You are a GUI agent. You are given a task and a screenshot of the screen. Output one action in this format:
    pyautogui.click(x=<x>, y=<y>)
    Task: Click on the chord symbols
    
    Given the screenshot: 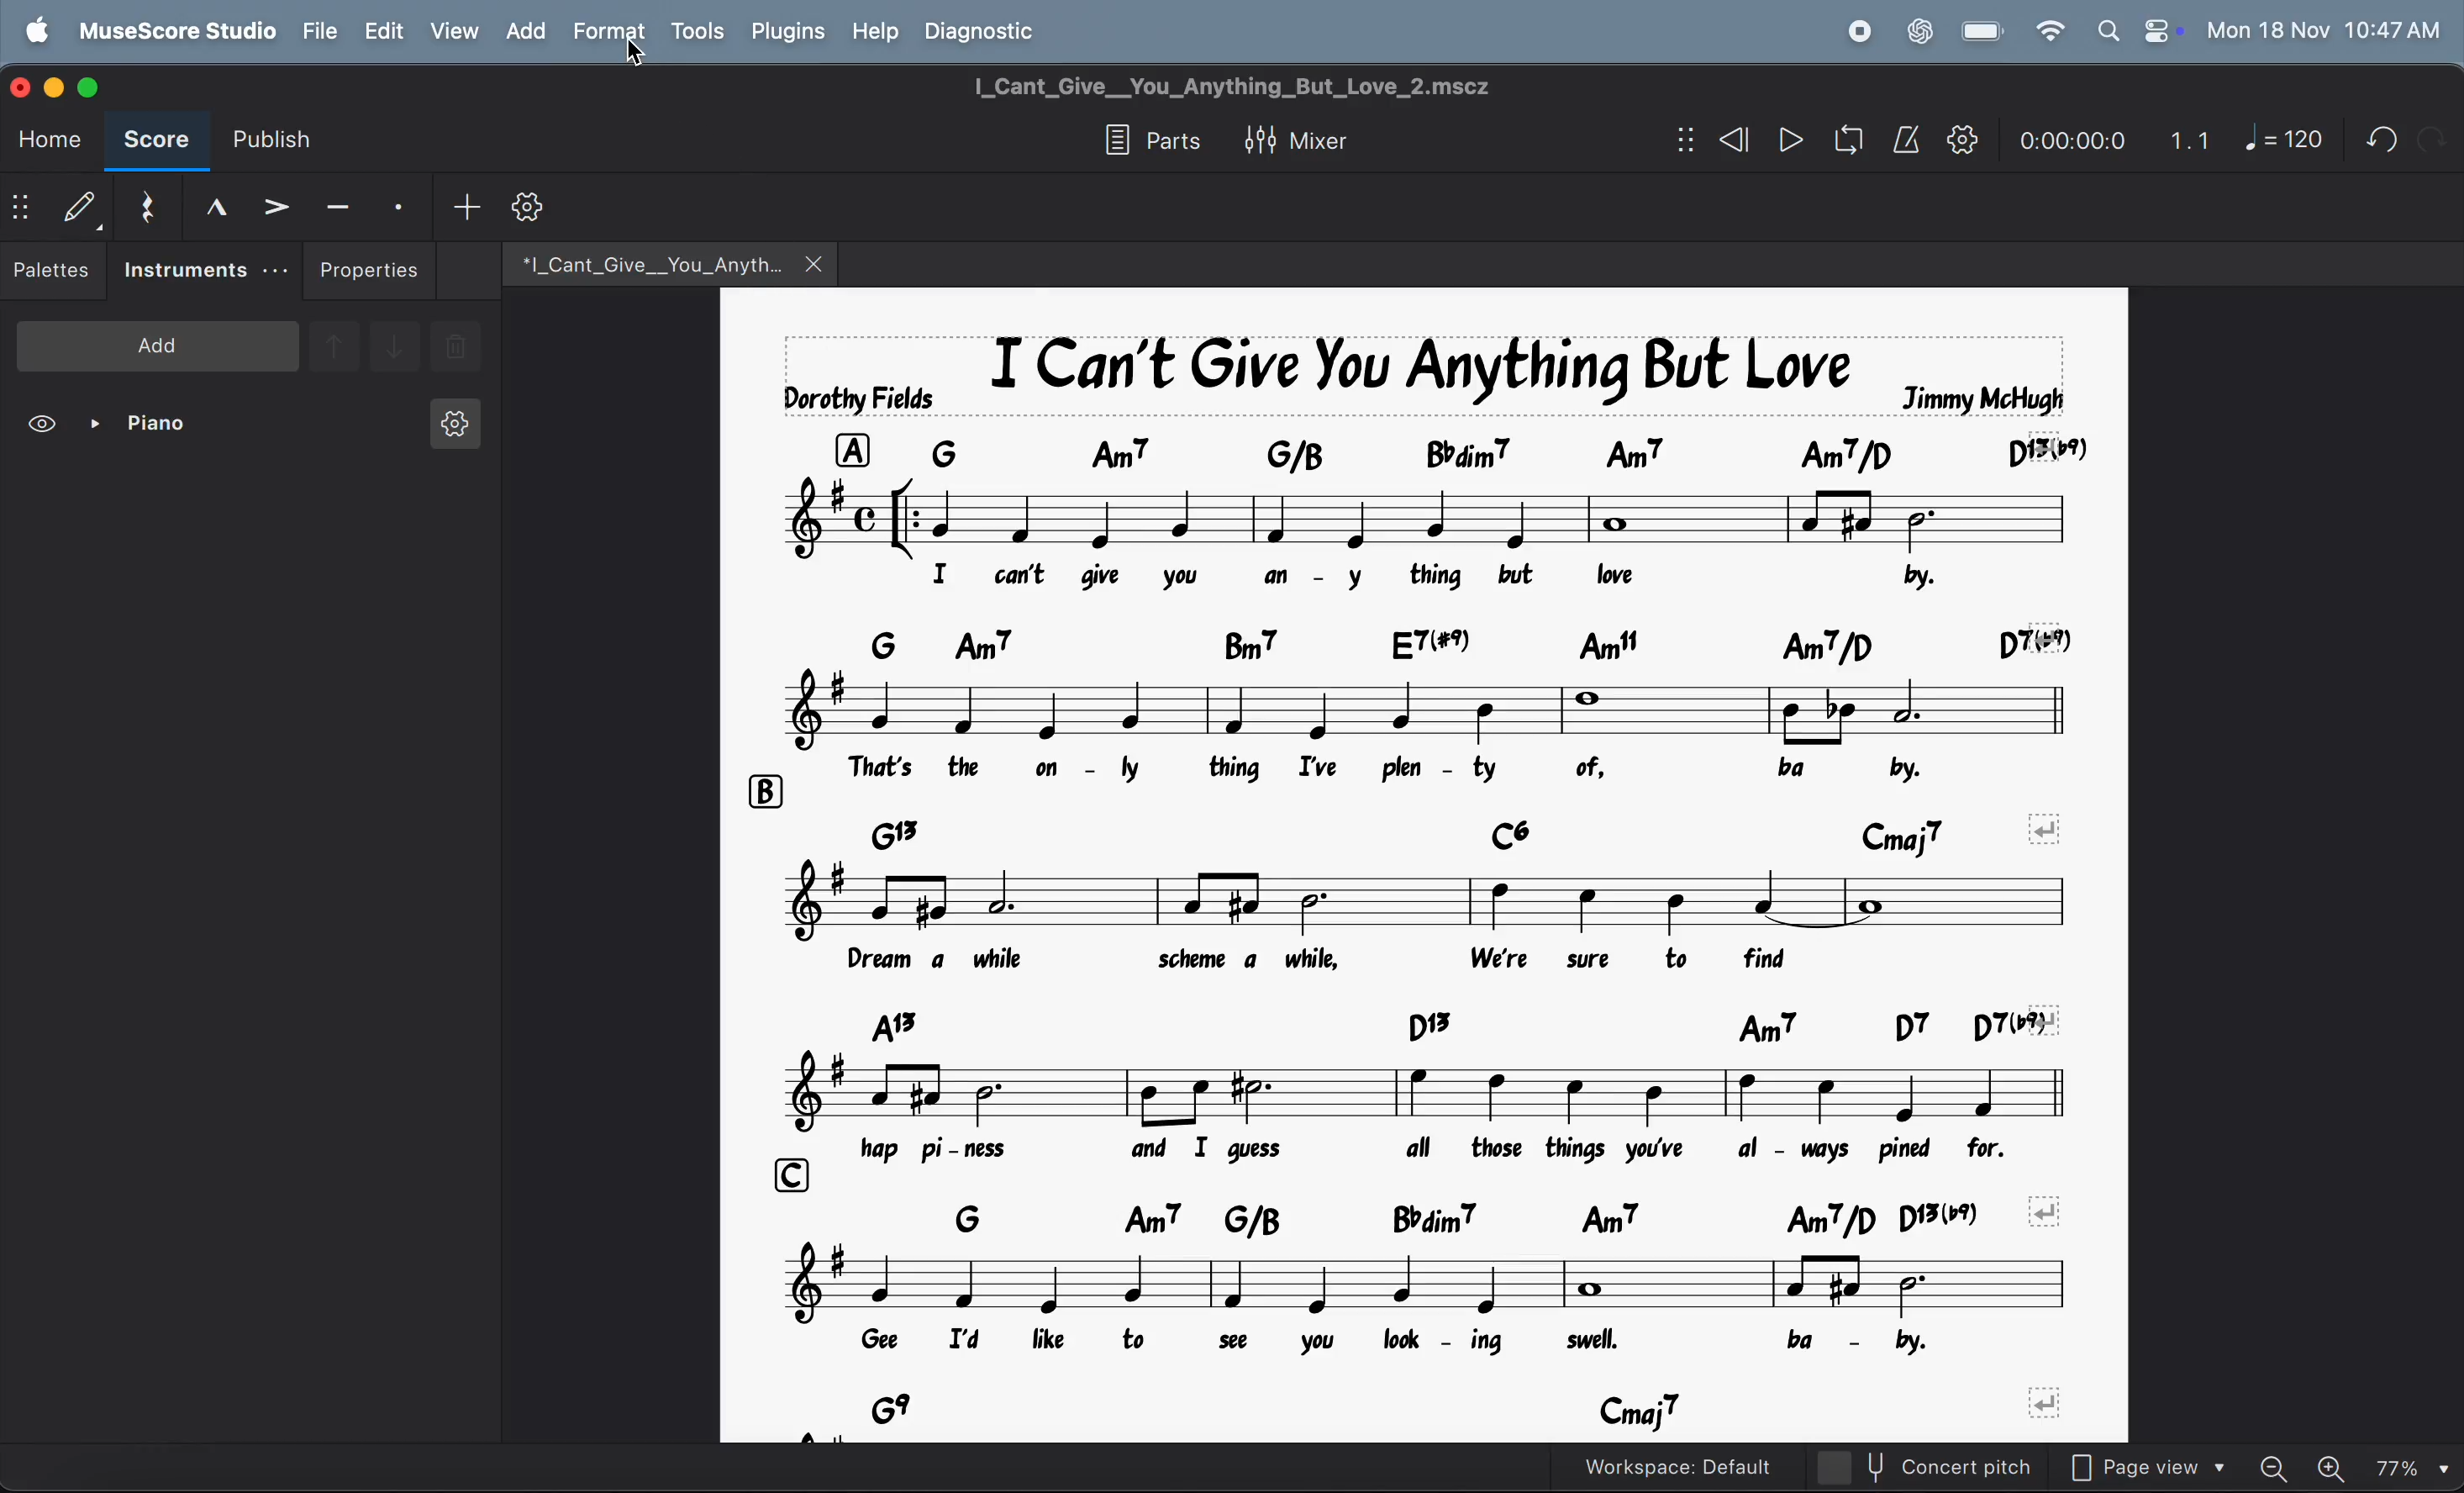 What is the action you would take?
    pyautogui.click(x=1470, y=1217)
    